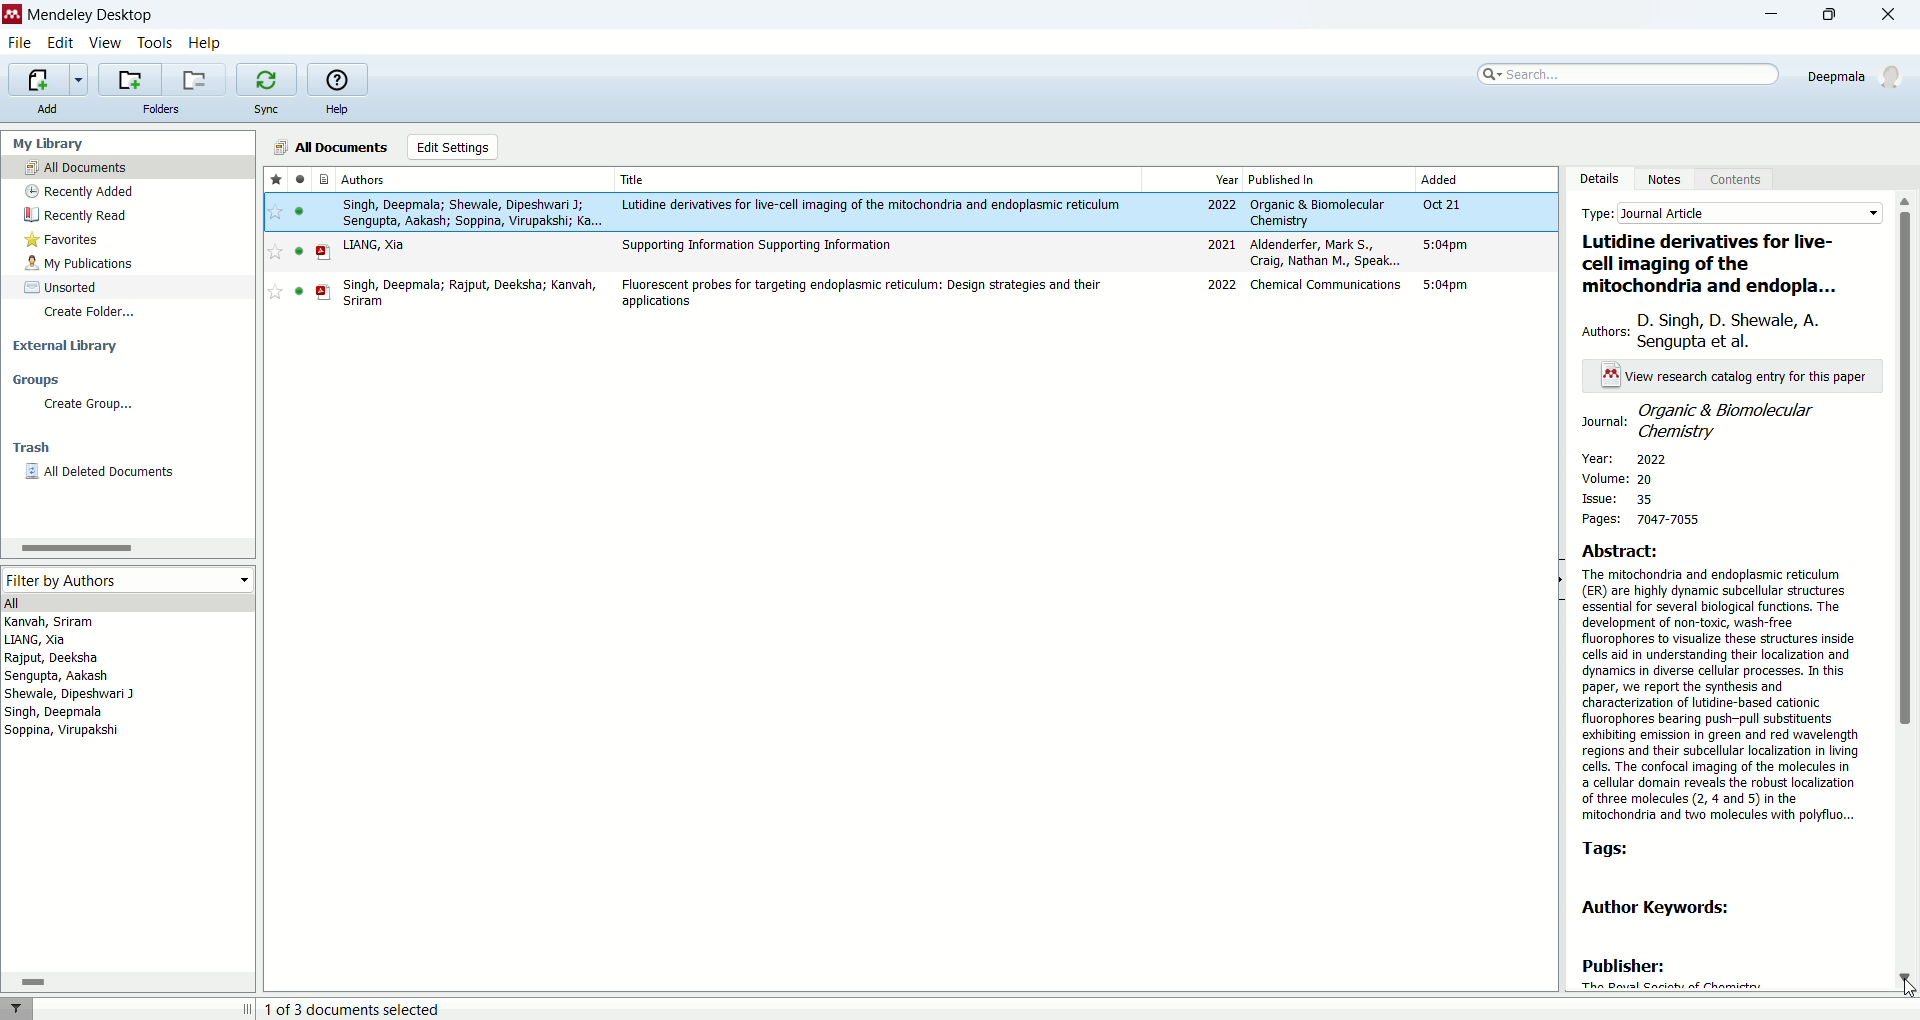  Describe the element at coordinates (1645, 519) in the screenshot. I see `pages: 7047-7055` at that location.